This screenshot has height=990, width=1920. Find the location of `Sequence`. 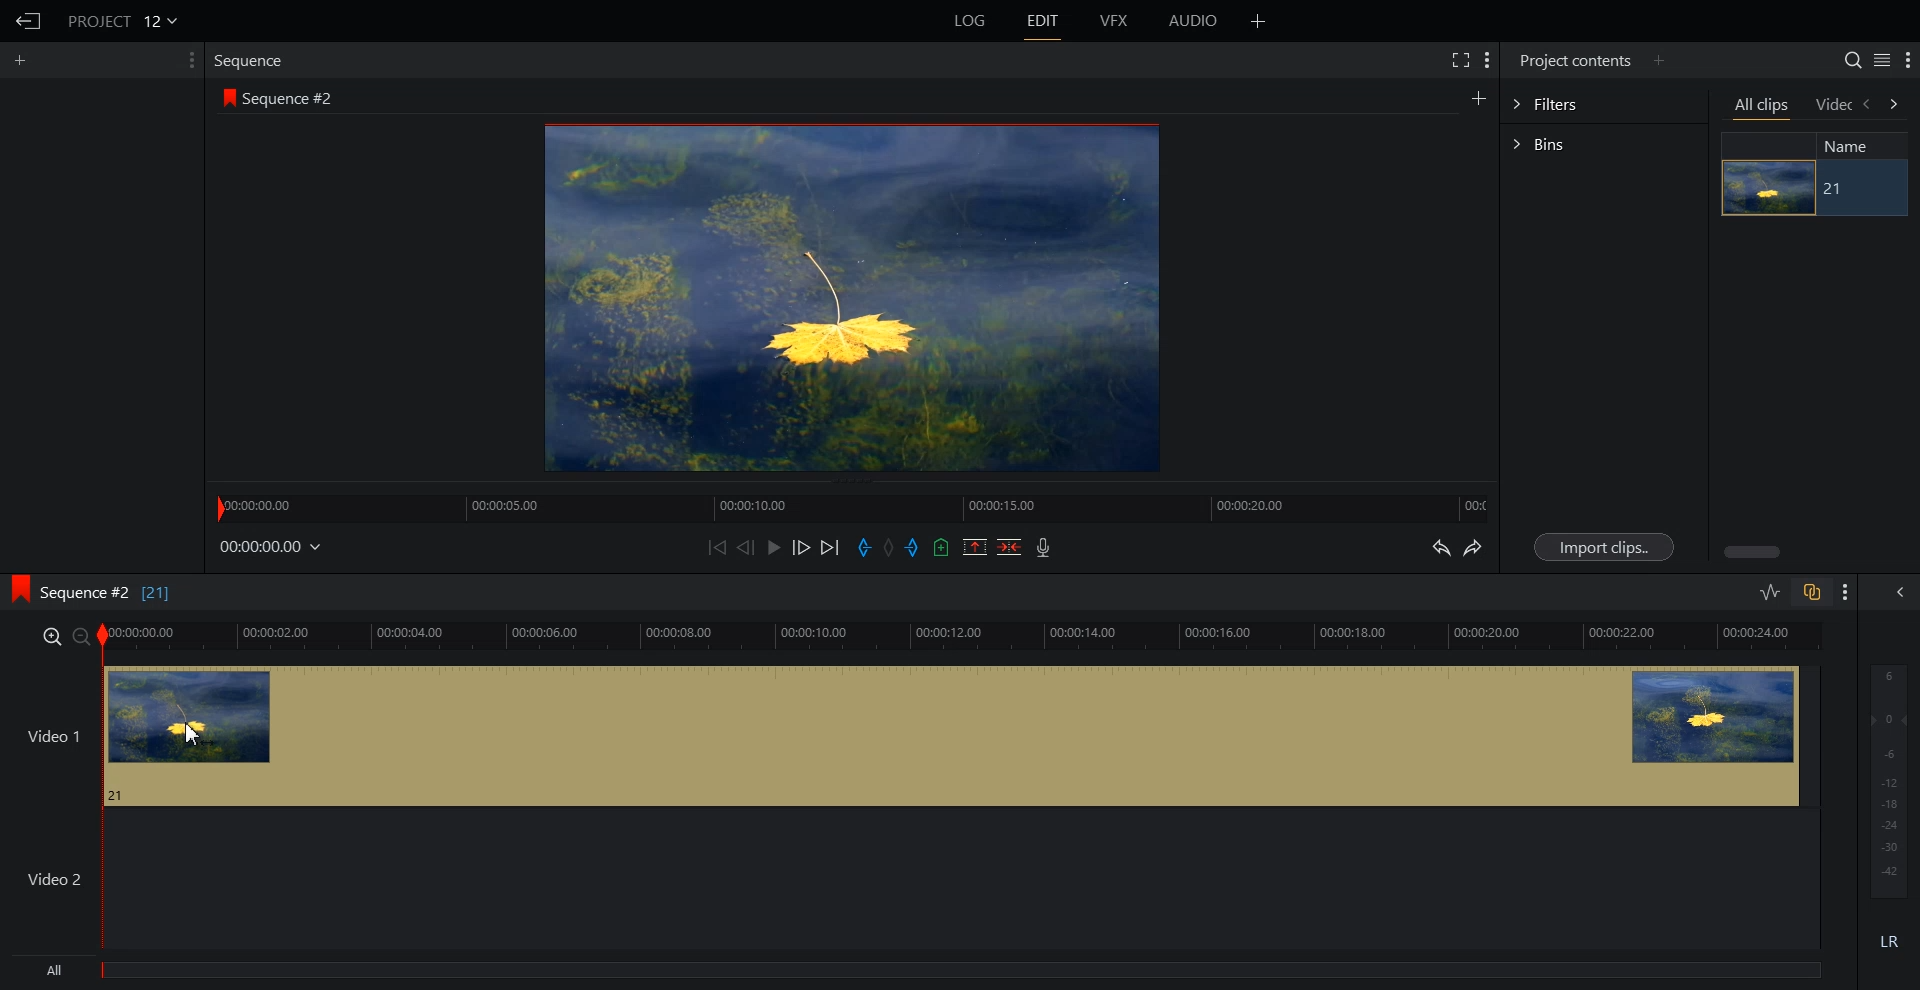

Sequence is located at coordinates (253, 59).